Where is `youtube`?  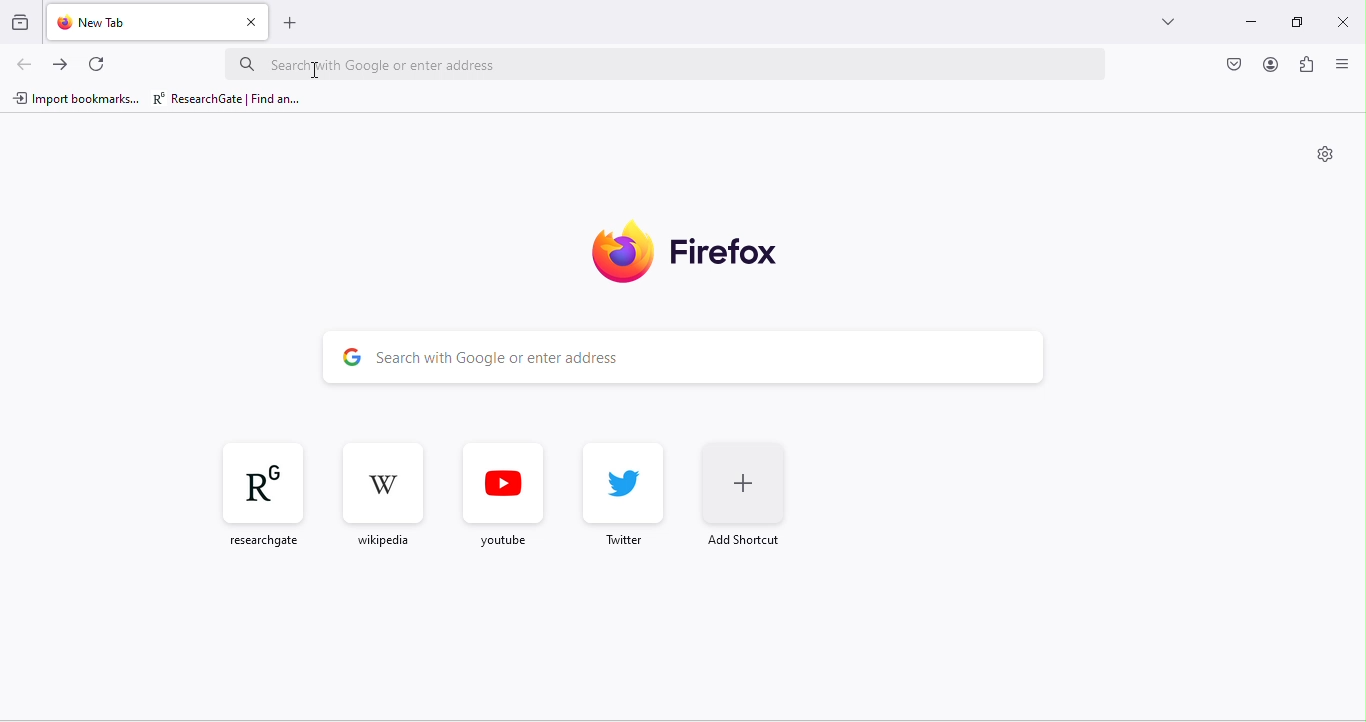 youtube is located at coordinates (505, 490).